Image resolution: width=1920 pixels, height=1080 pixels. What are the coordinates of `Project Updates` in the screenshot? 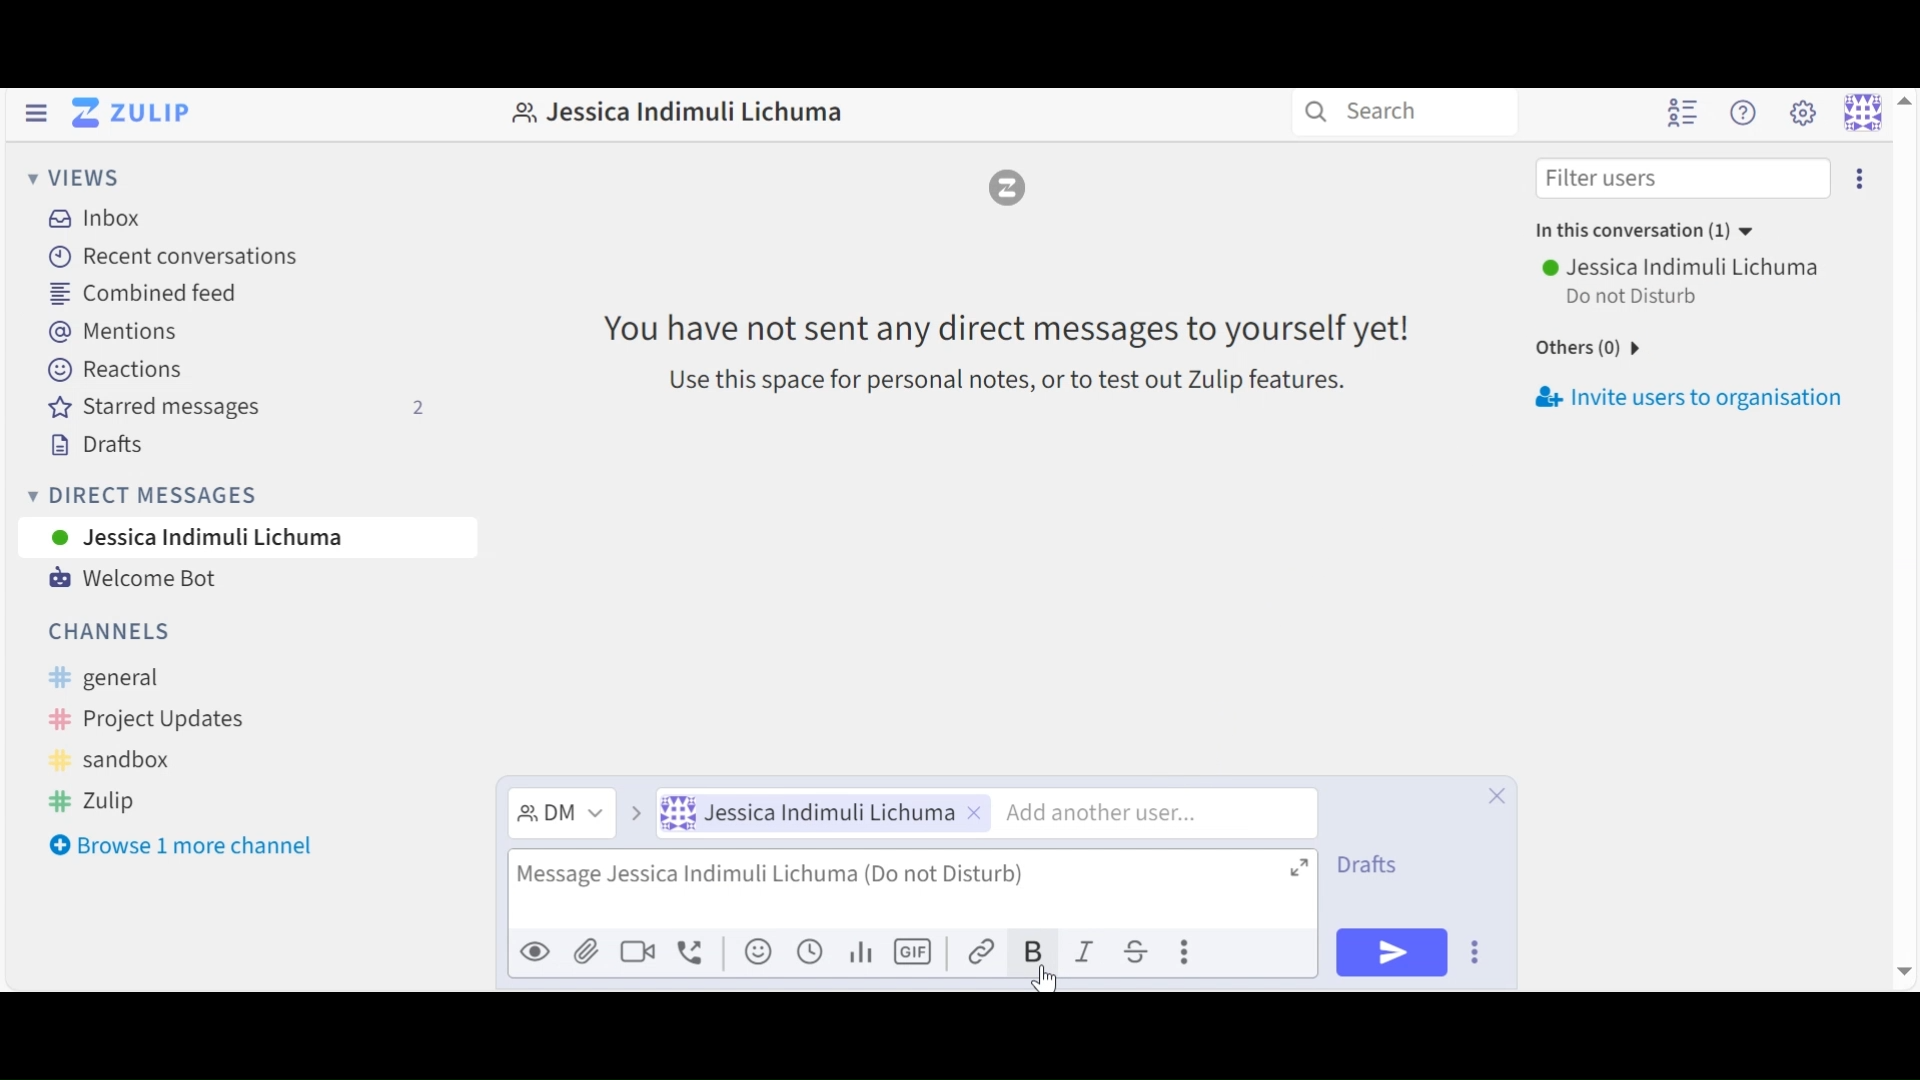 It's located at (141, 719).